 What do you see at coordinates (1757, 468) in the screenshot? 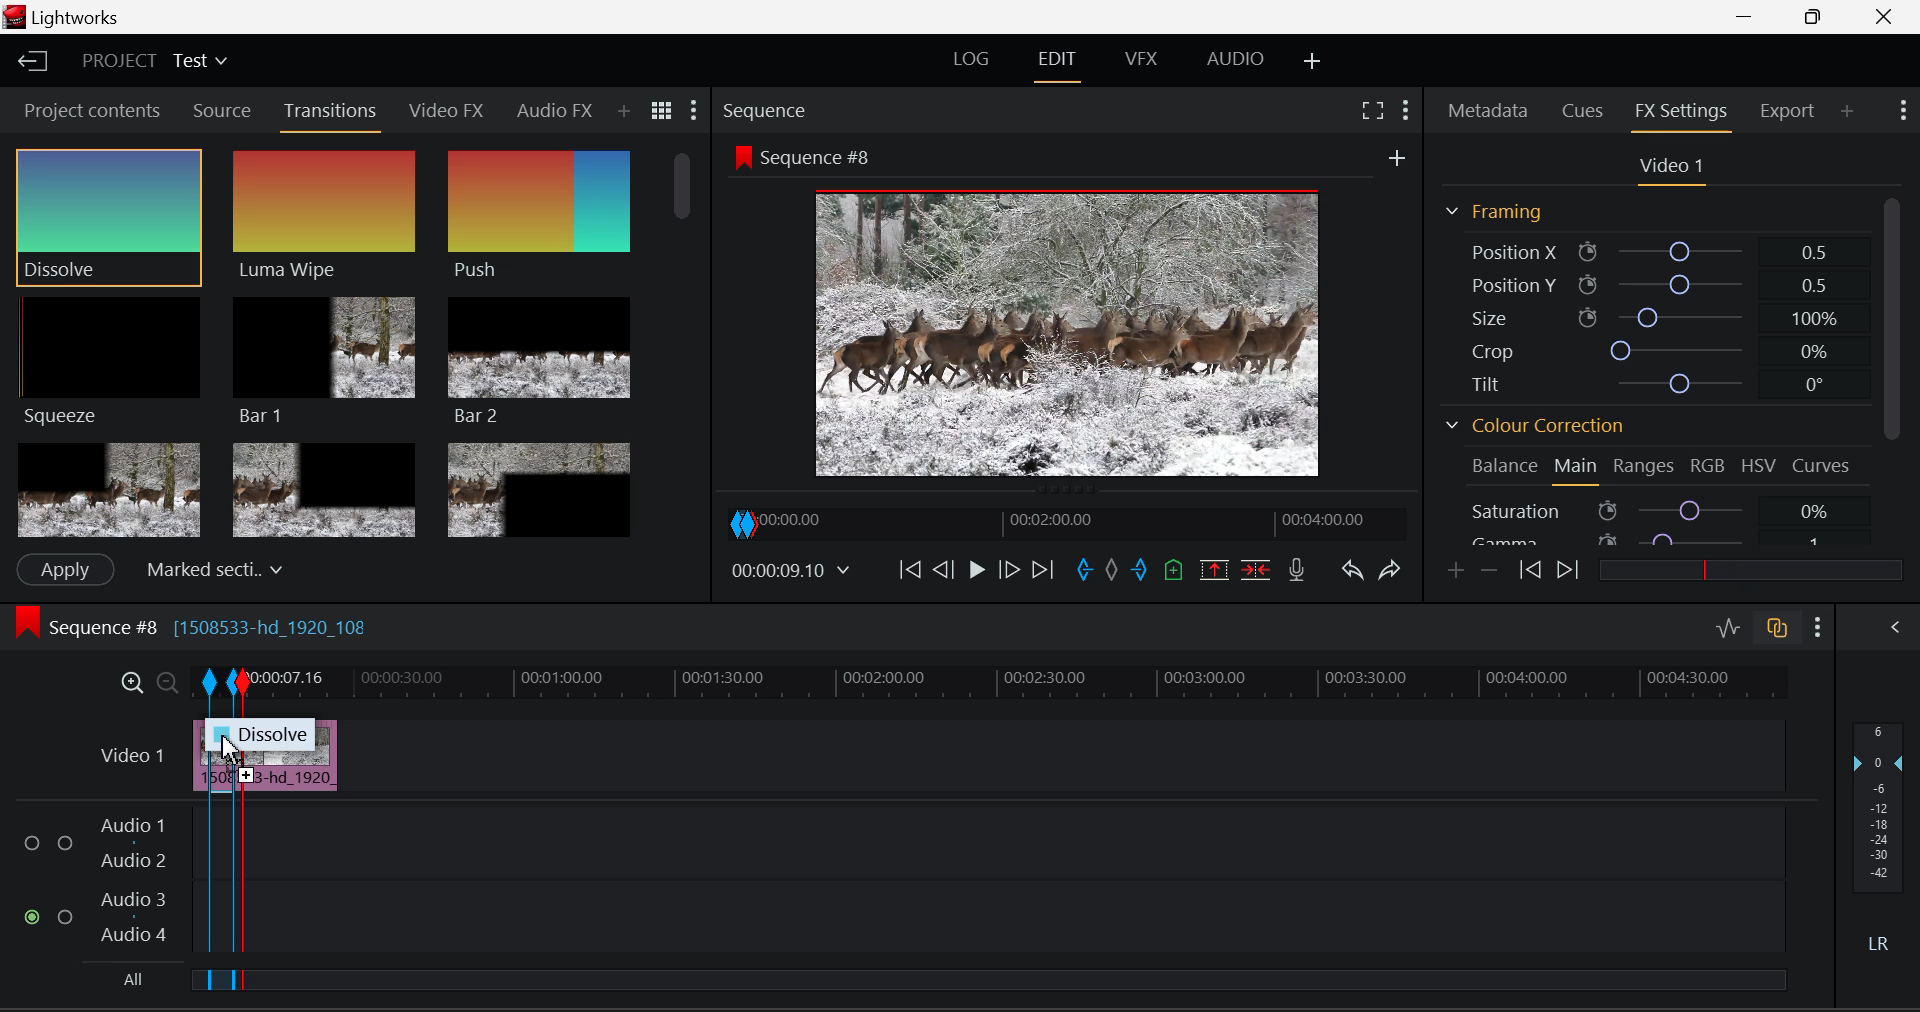
I see `HSV` at bounding box center [1757, 468].